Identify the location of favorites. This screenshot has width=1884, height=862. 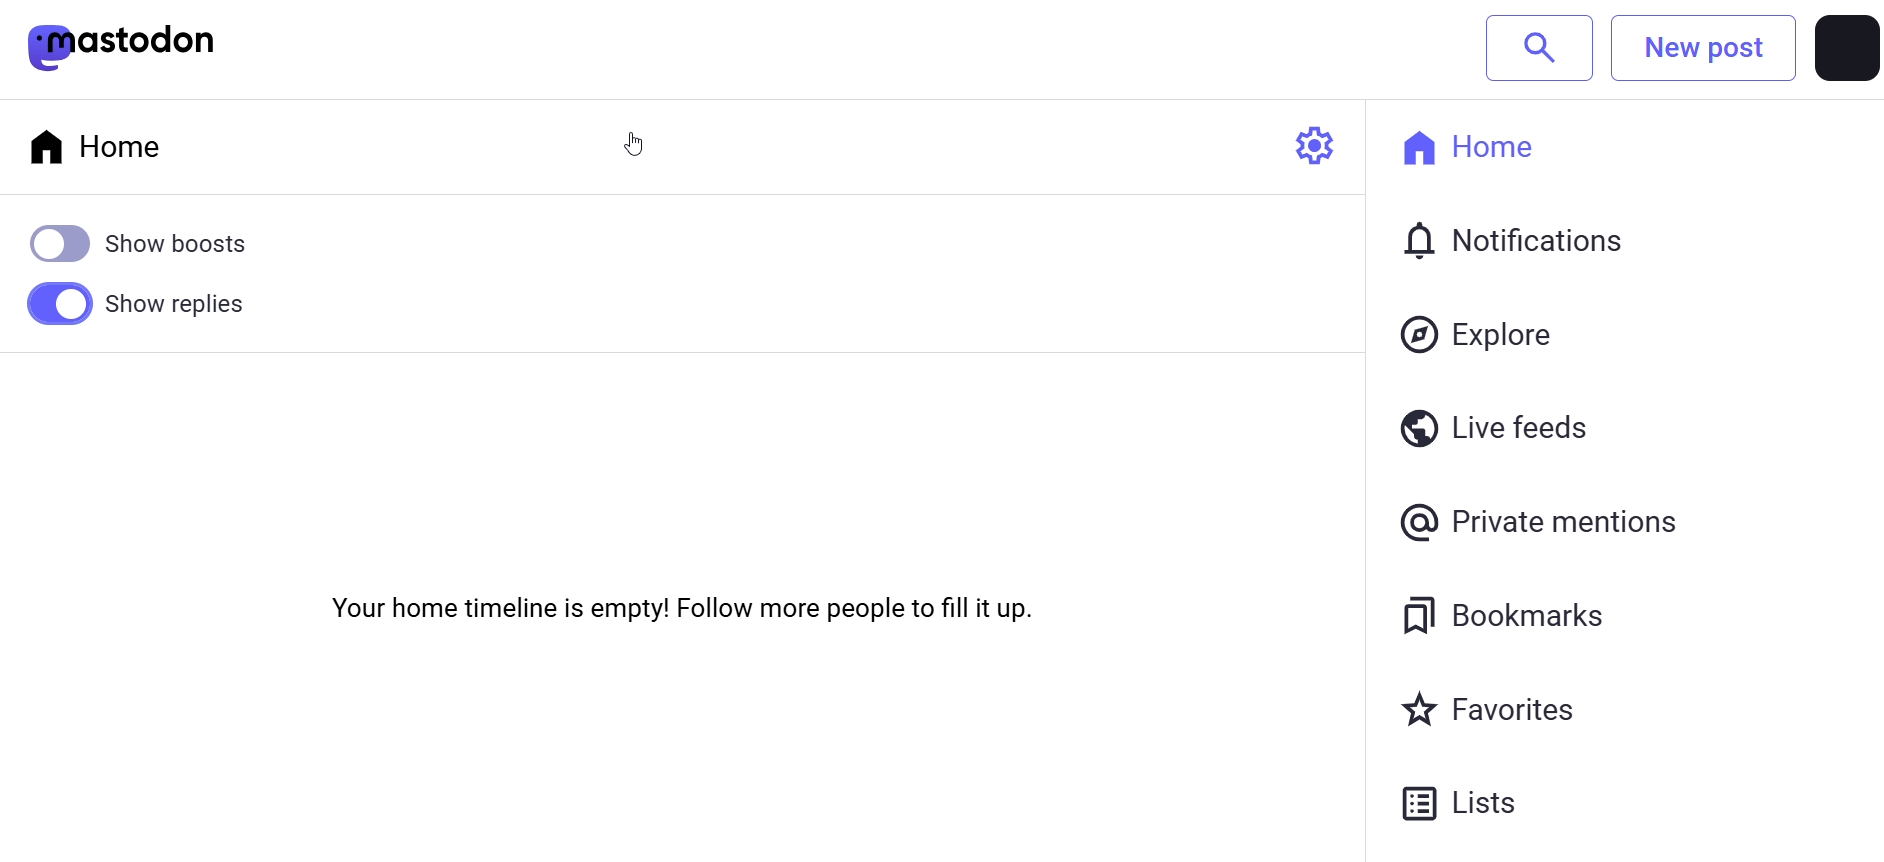
(1488, 709).